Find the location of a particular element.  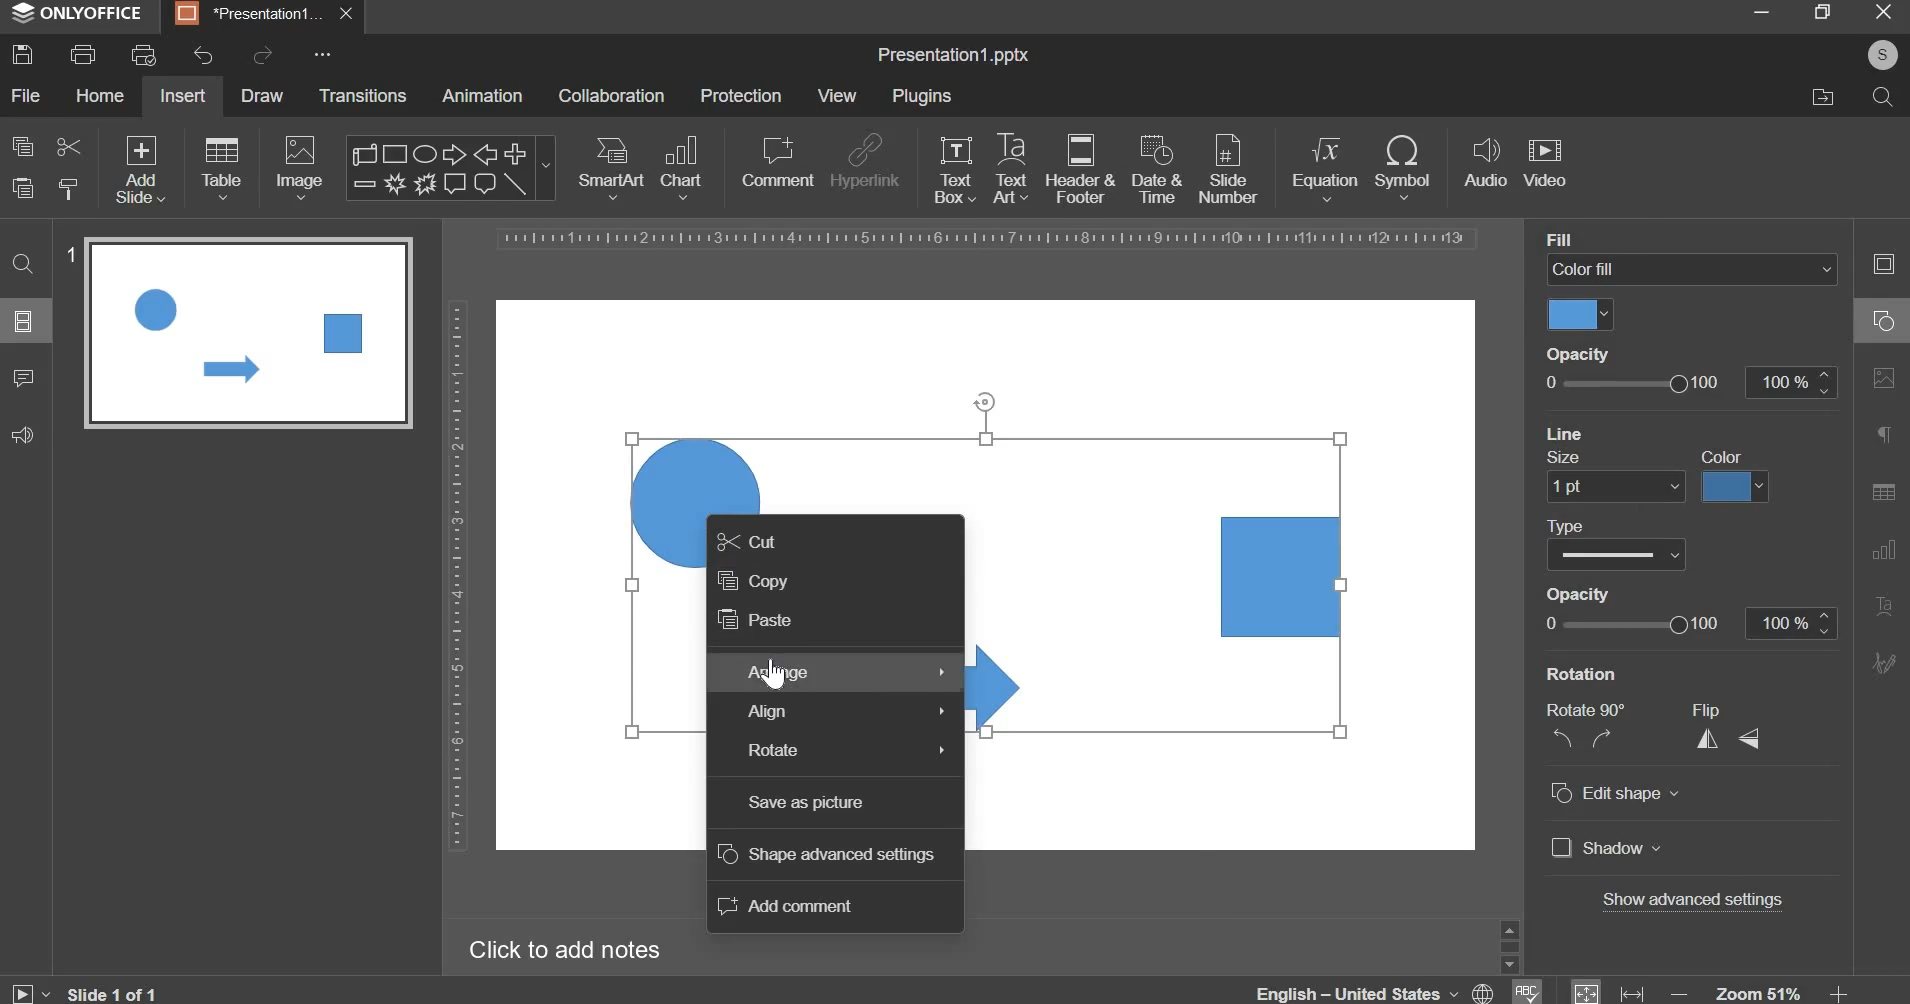

shadow is located at coordinates (1607, 850).